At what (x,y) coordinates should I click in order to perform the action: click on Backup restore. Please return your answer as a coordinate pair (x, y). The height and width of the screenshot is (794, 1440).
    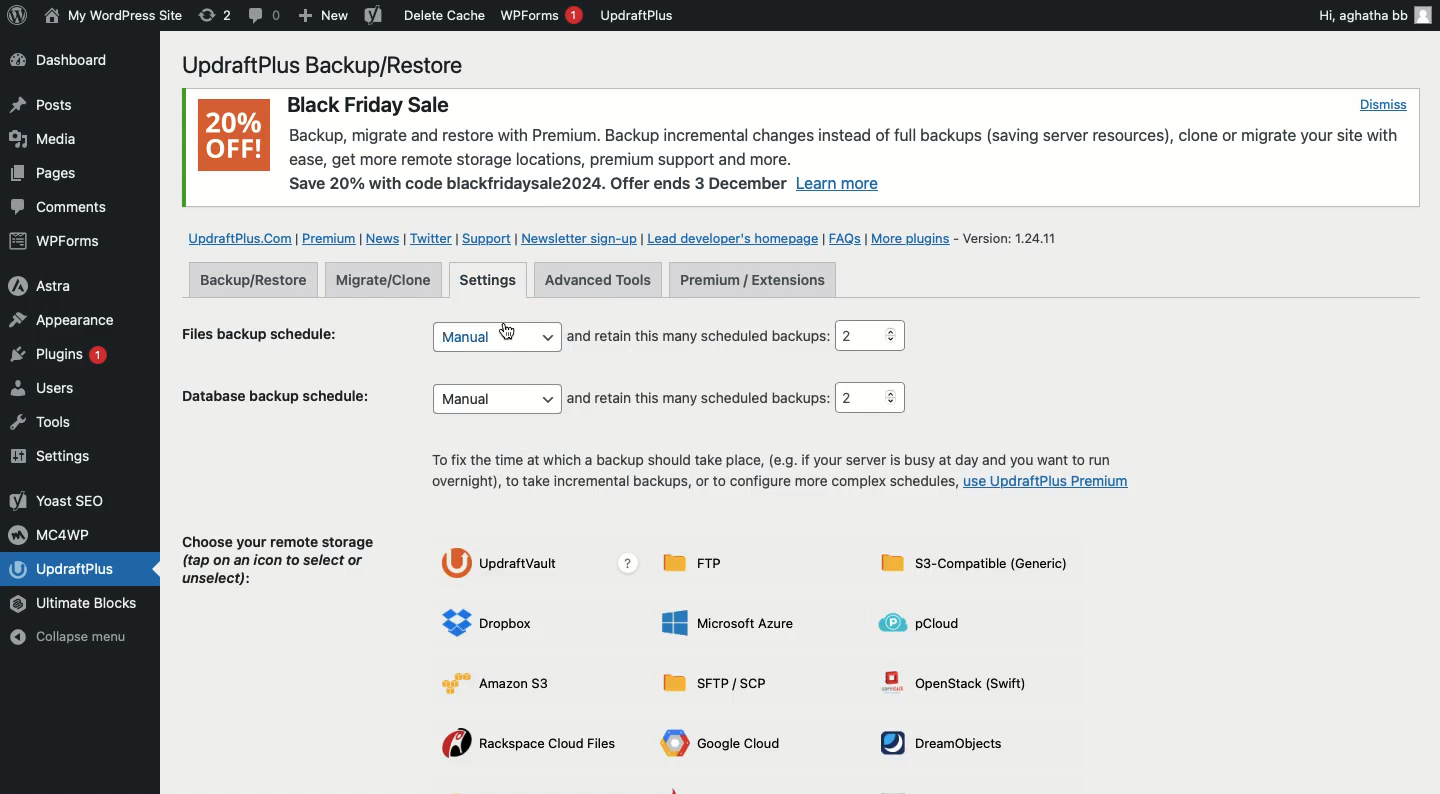
    Looking at the image, I should click on (253, 279).